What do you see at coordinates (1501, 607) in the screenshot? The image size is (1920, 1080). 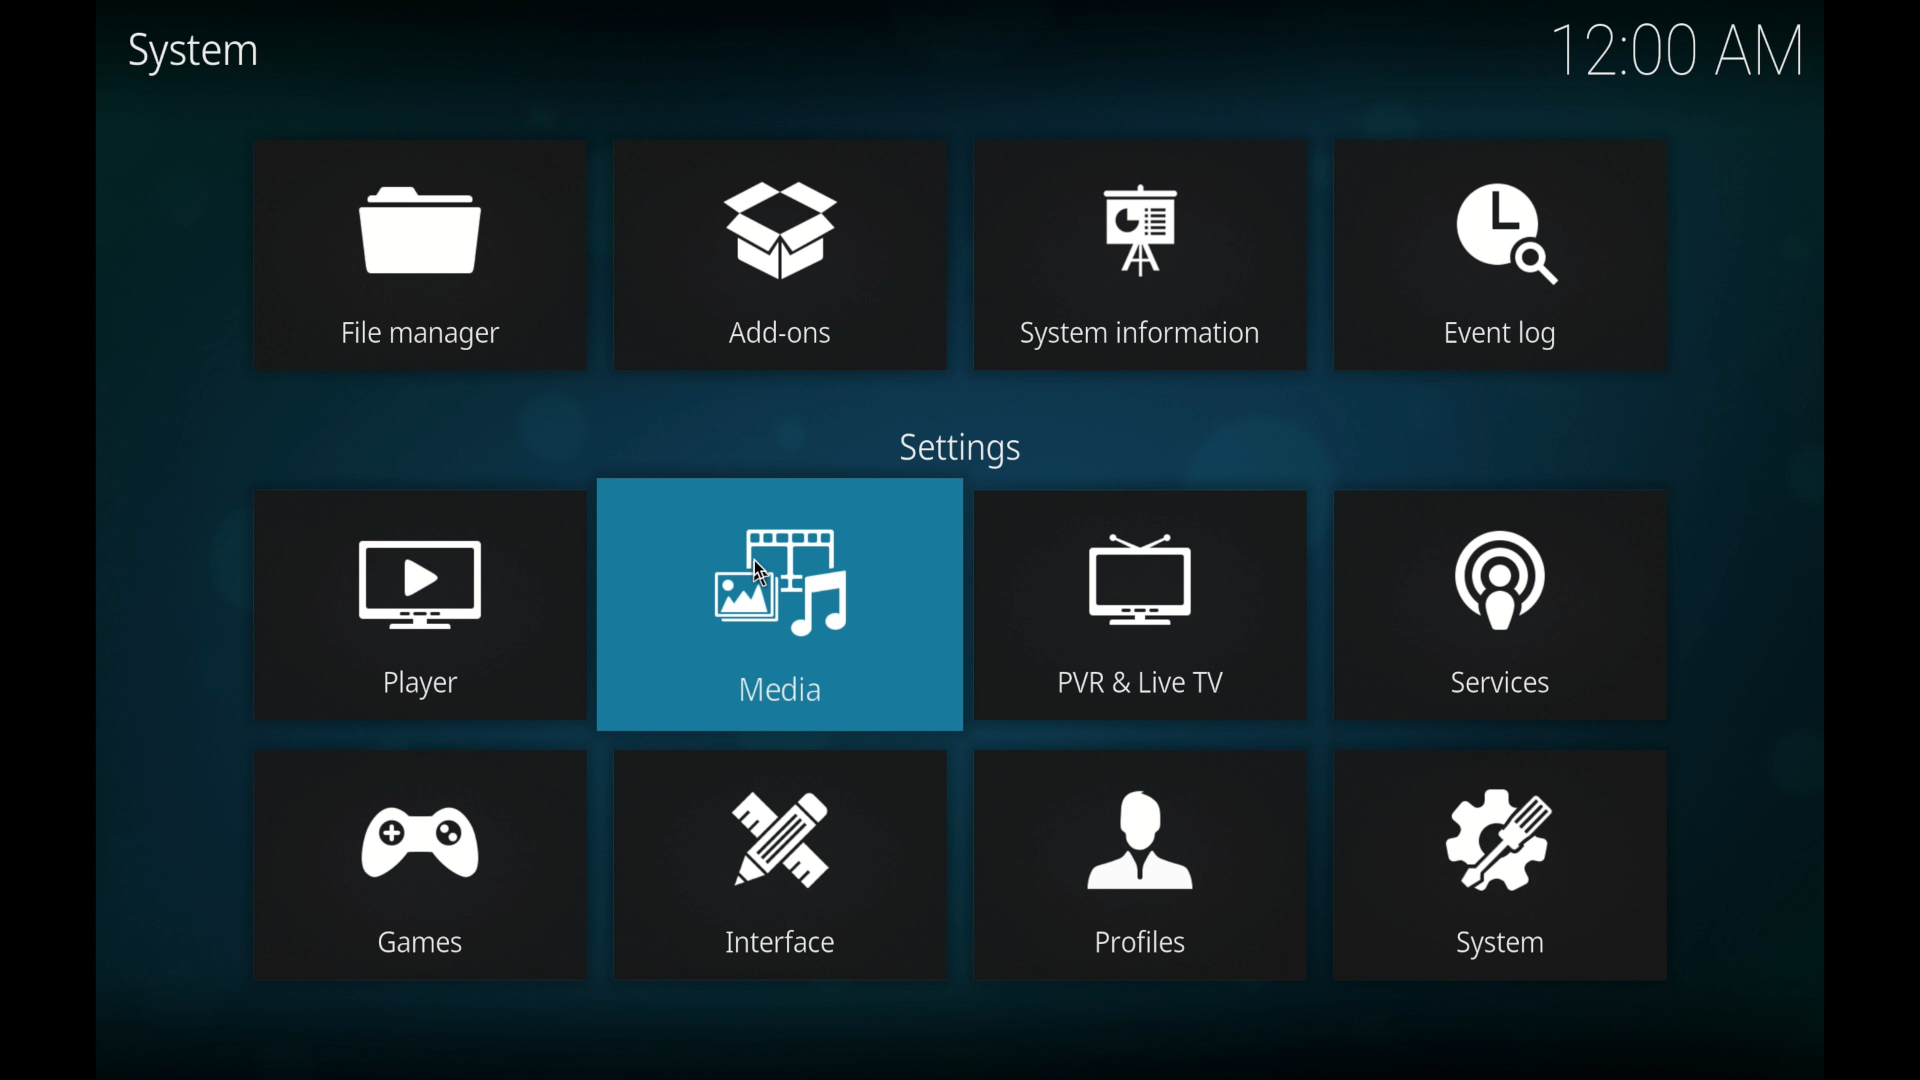 I see `services` at bounding box center [1501, 607].